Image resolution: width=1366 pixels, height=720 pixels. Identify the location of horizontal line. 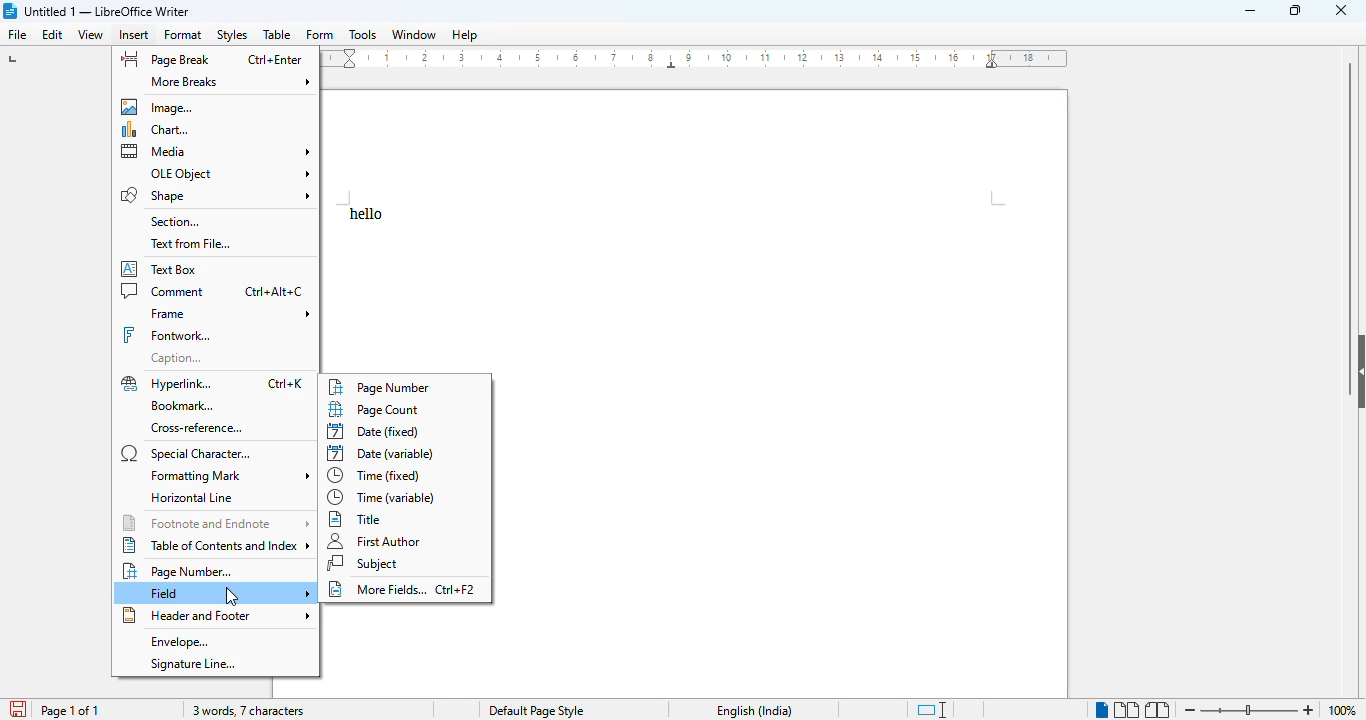
(192, 498).